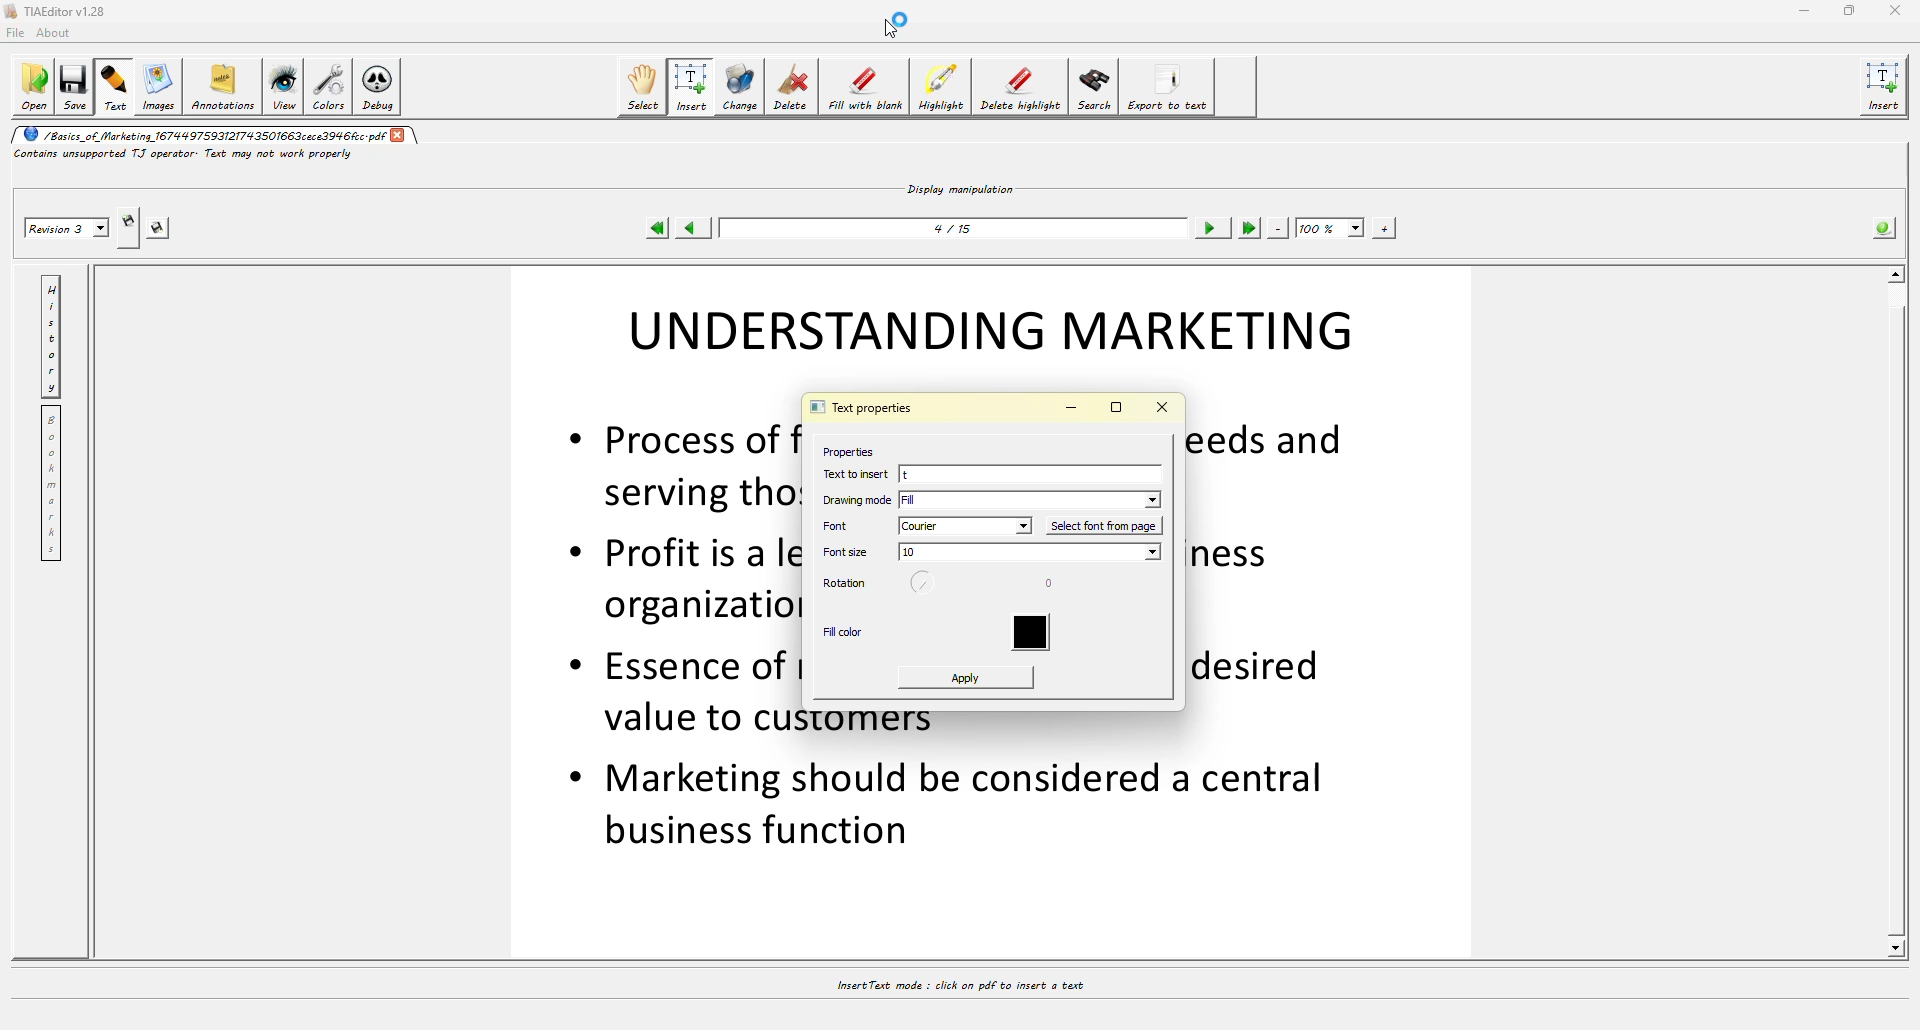  Describe the element at coordinates (161, 230) in the screenshot. I see `saves the revision` at that location.